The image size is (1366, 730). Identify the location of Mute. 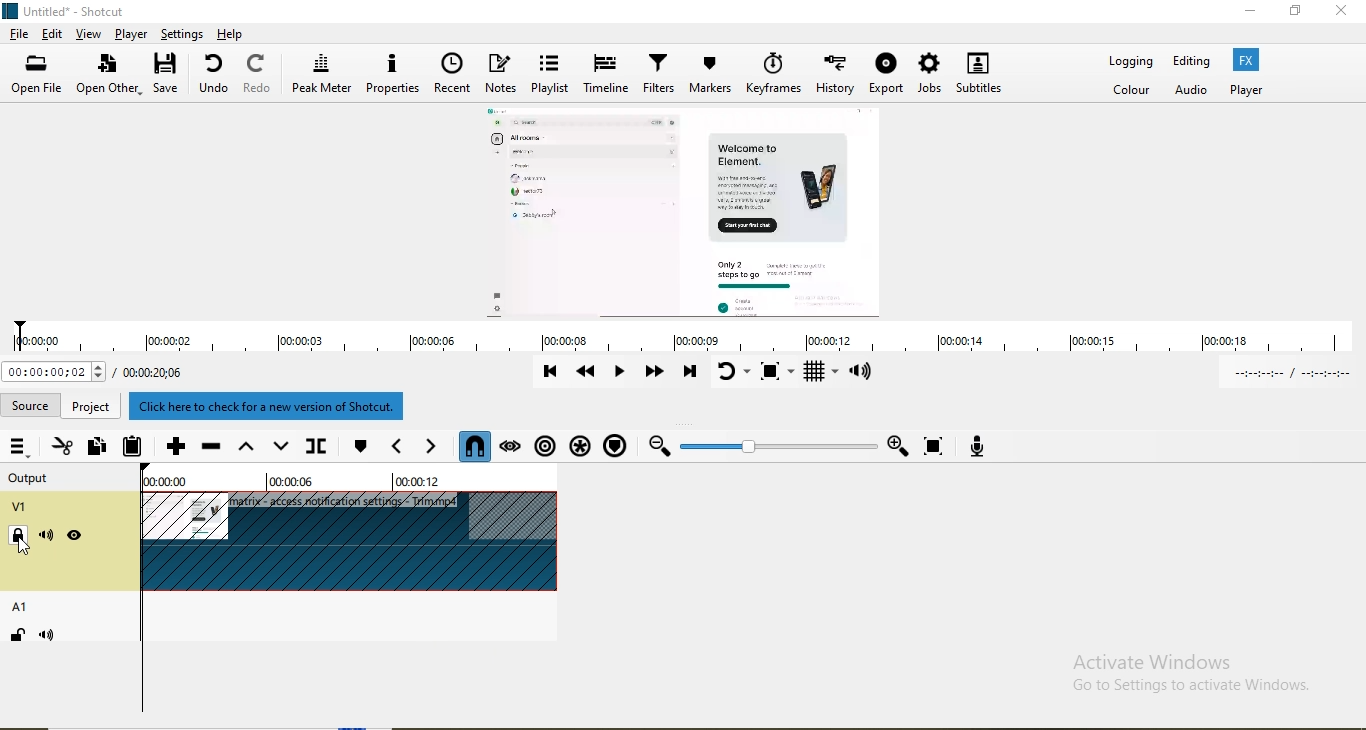
(47, 535).